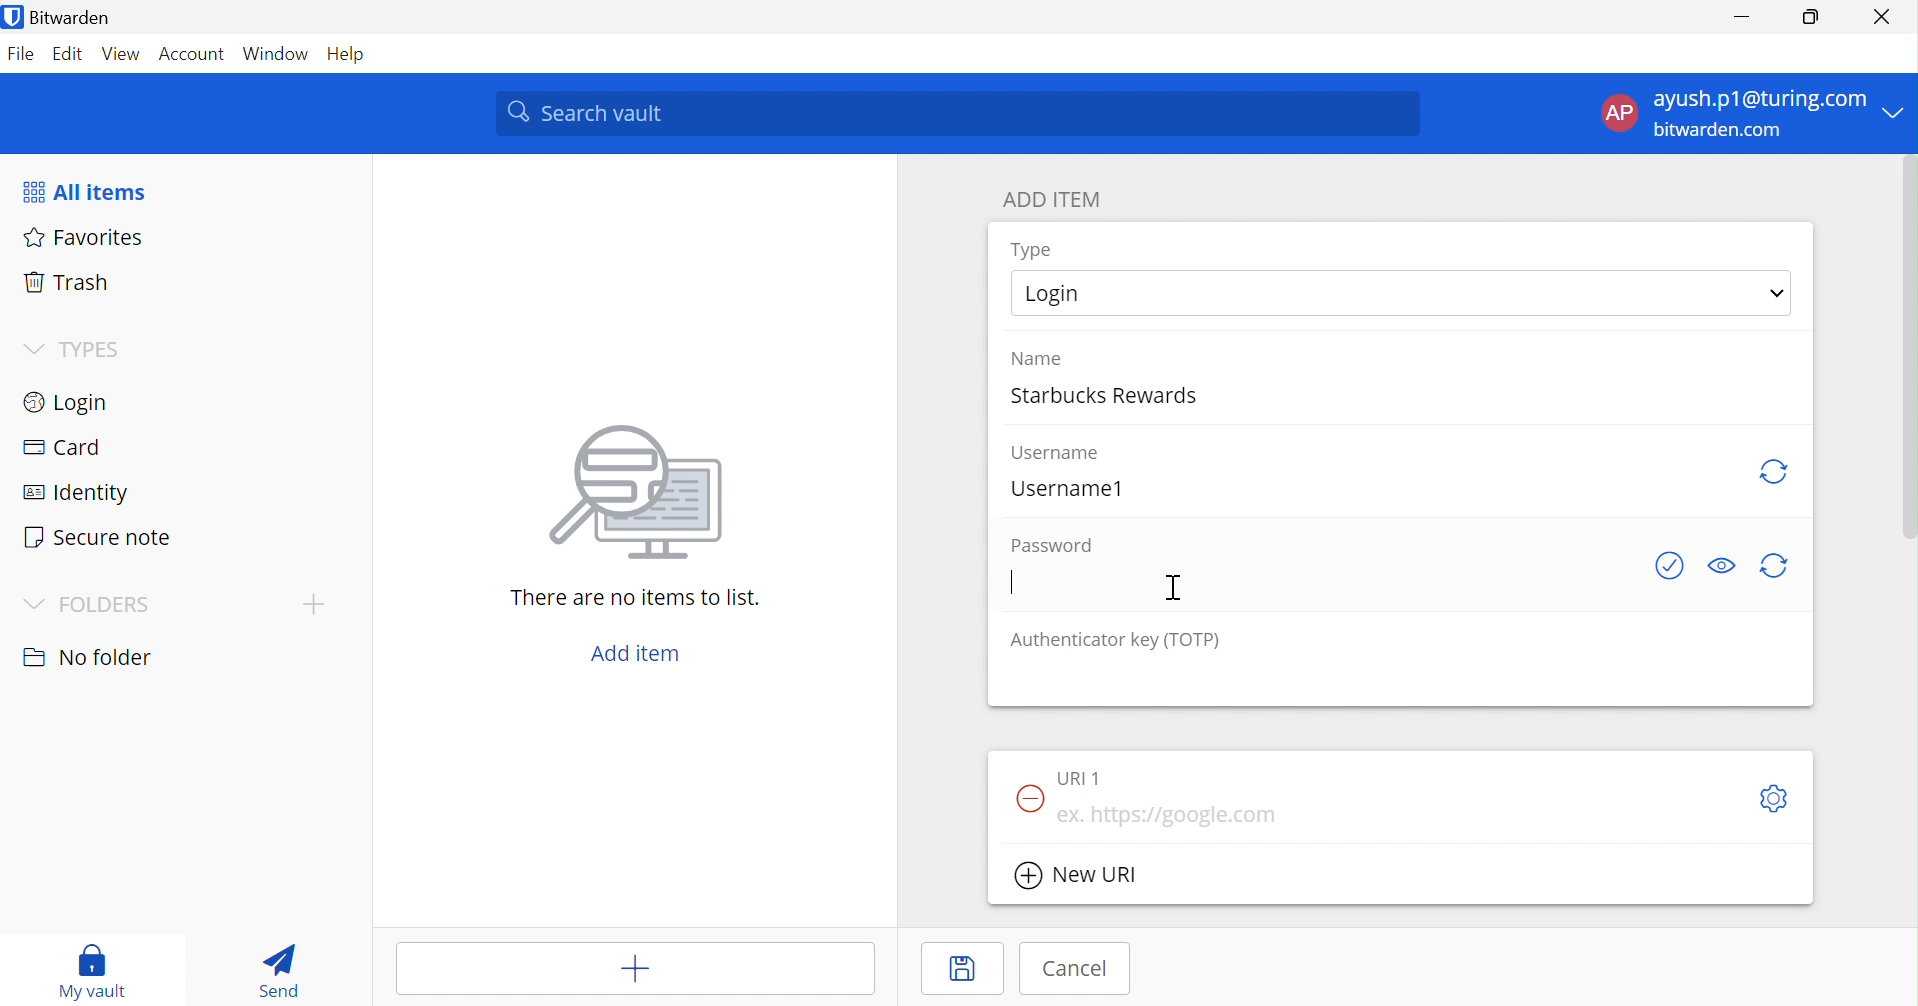 This screenshot has height=1006, width=1918. Describe the element at coordinates (968, 970) in the screenshot. I see `Save` at that location.